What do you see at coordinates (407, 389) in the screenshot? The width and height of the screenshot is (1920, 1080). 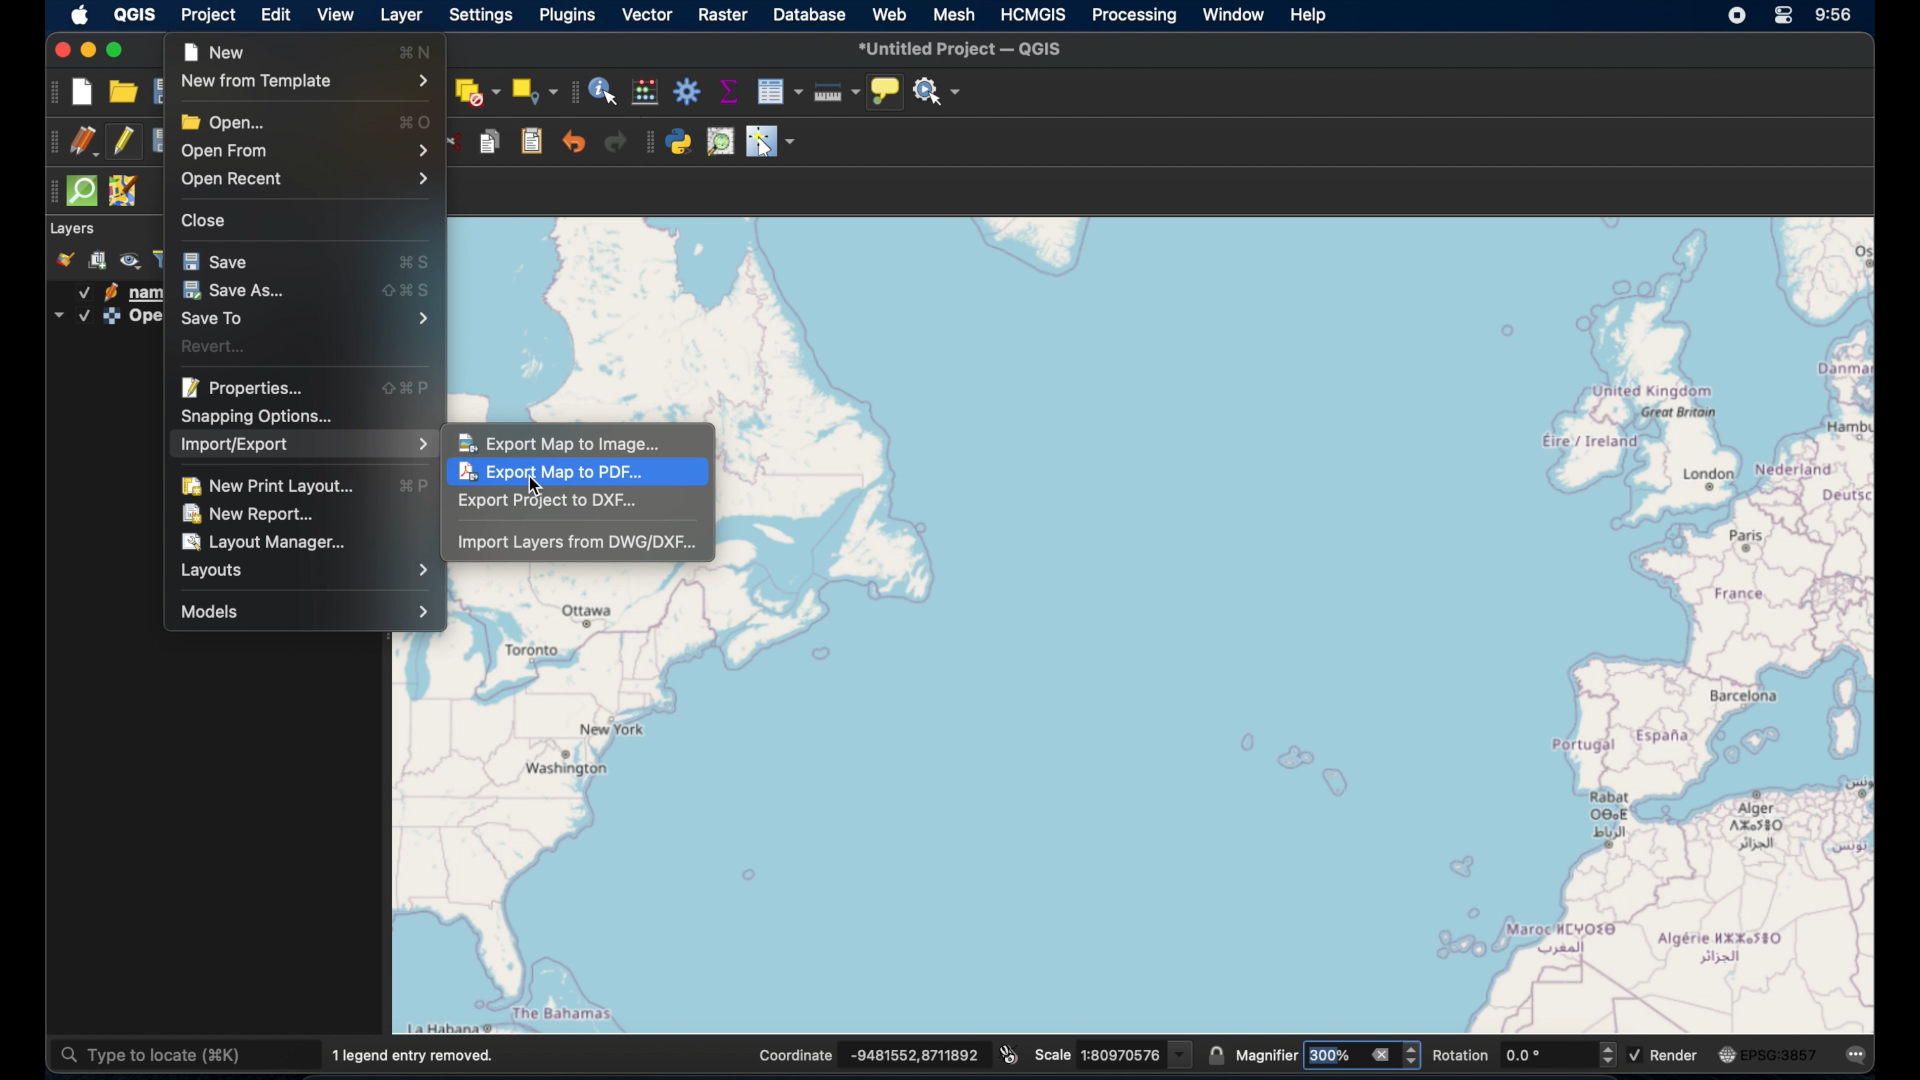 I see `properties shortcut` at bounding box center [407, 389].